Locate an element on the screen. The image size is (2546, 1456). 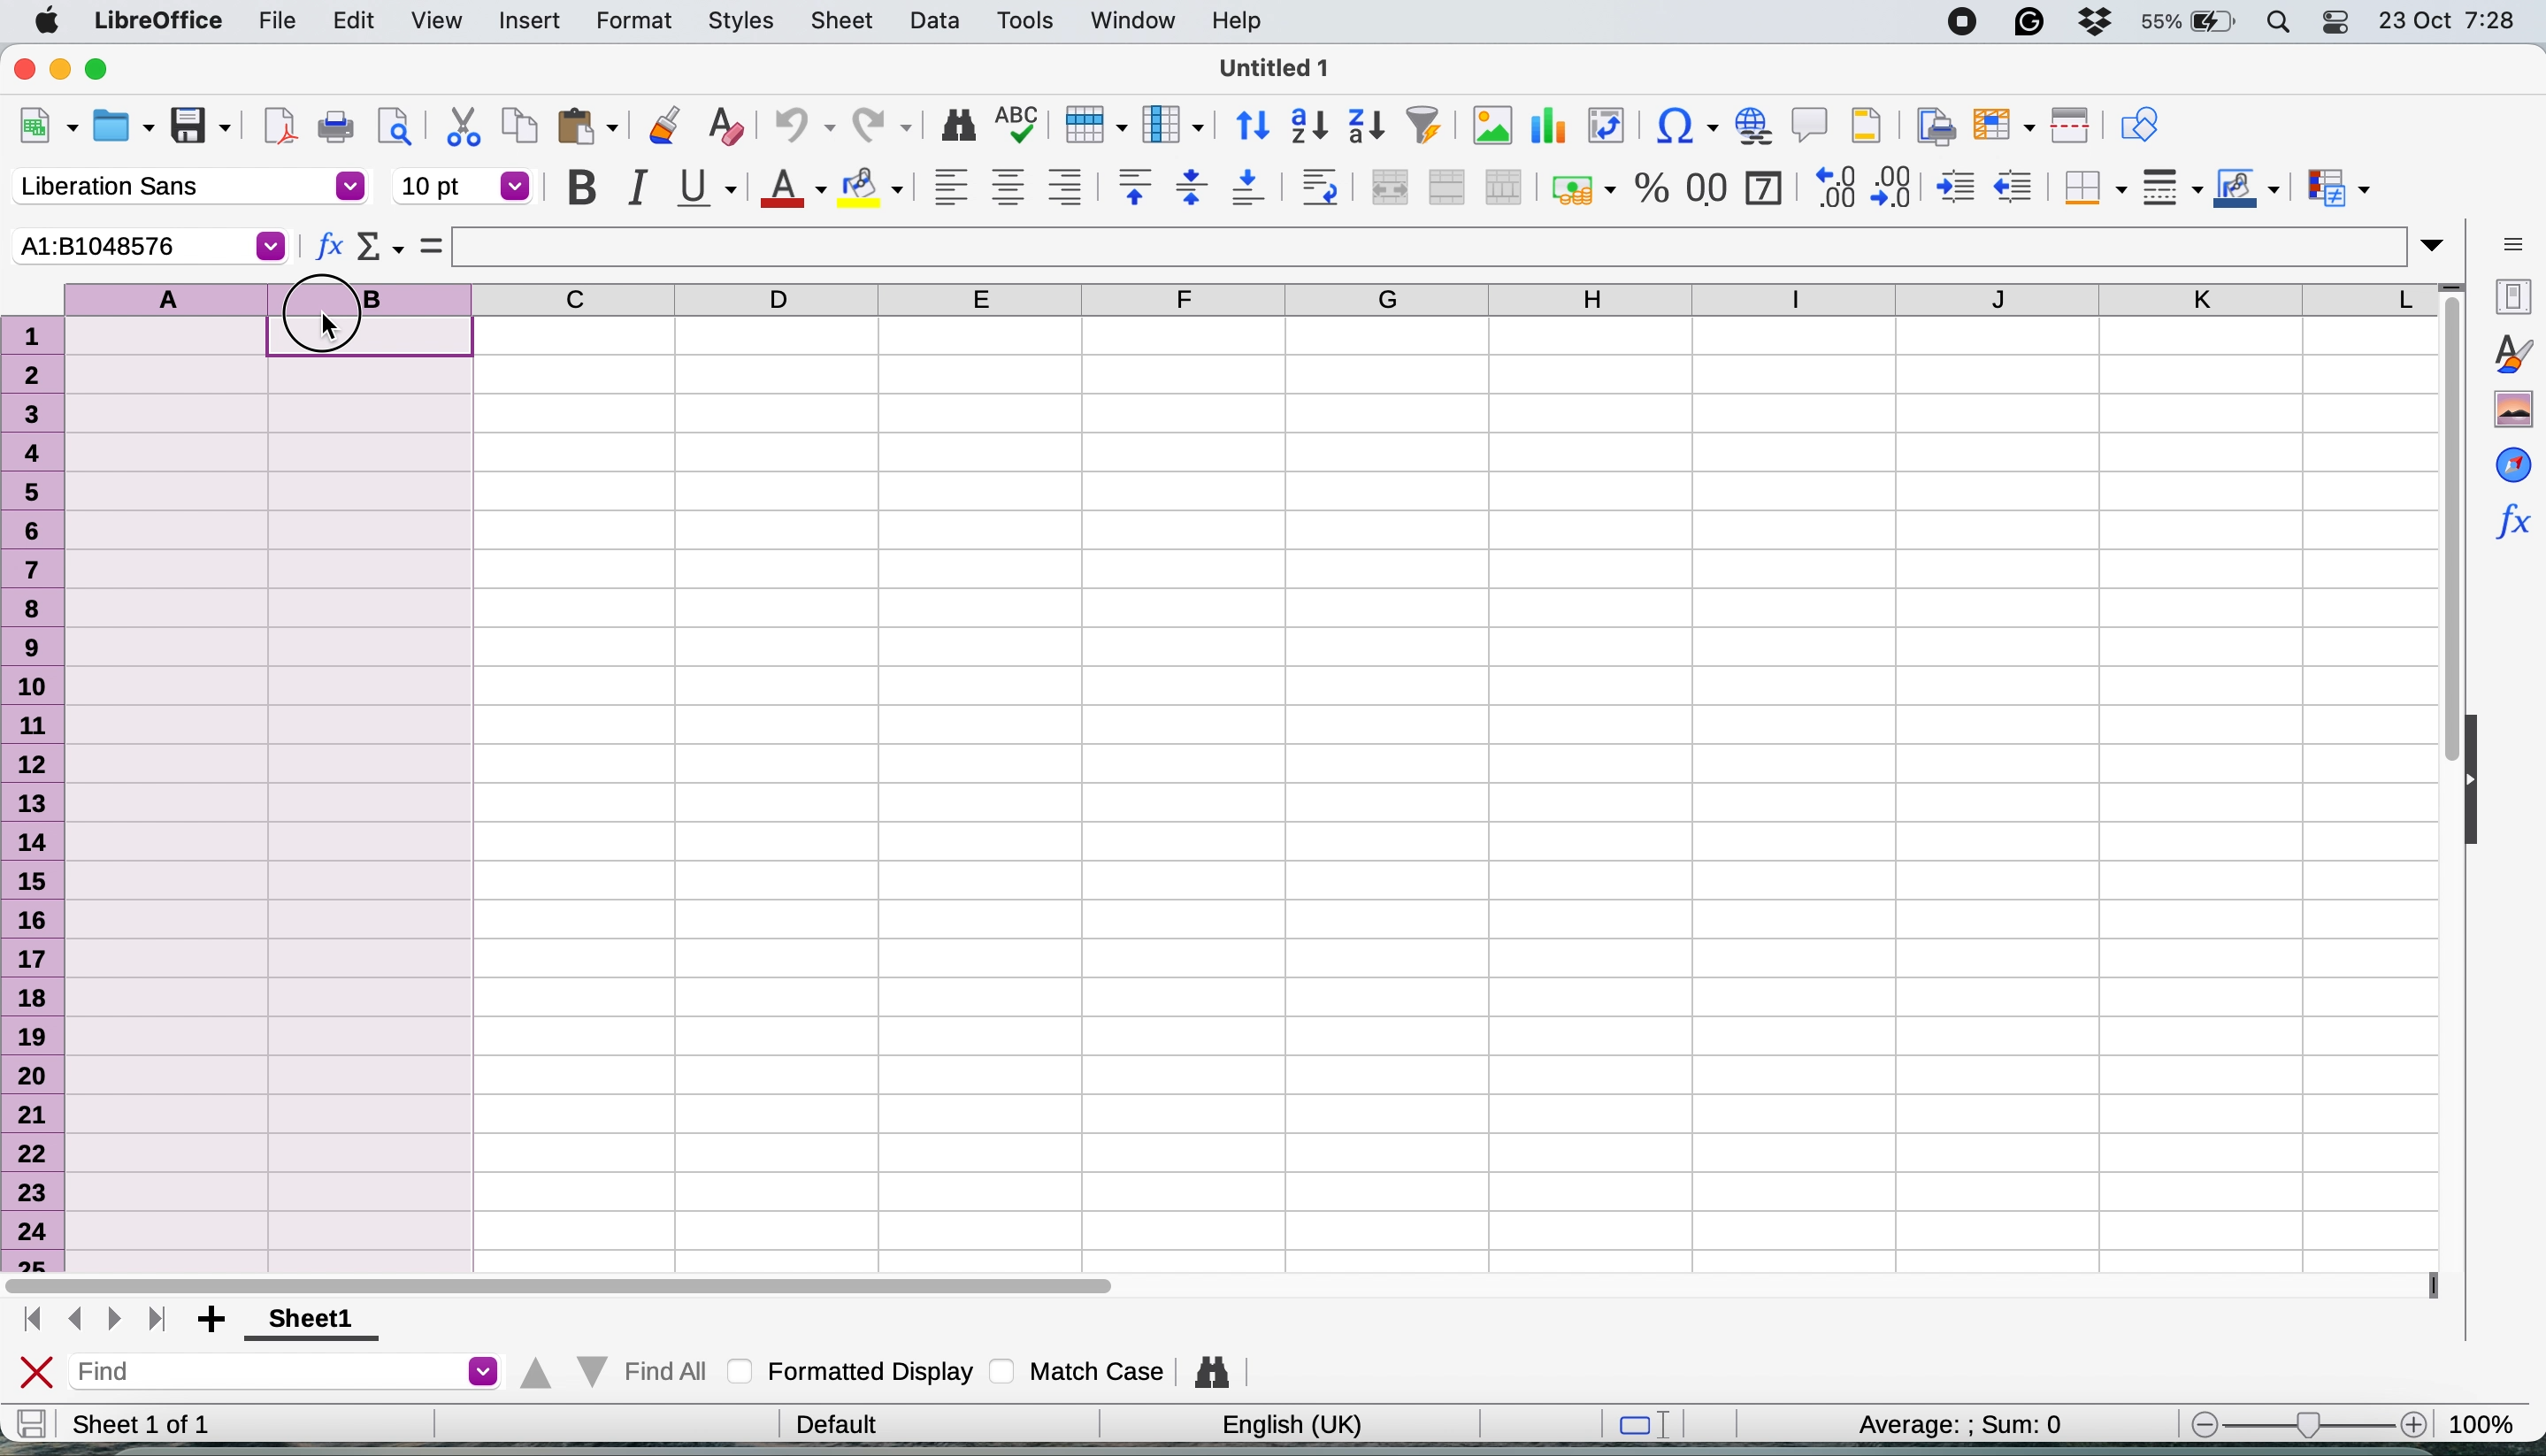
columns is located at coordinates (1462, 303).